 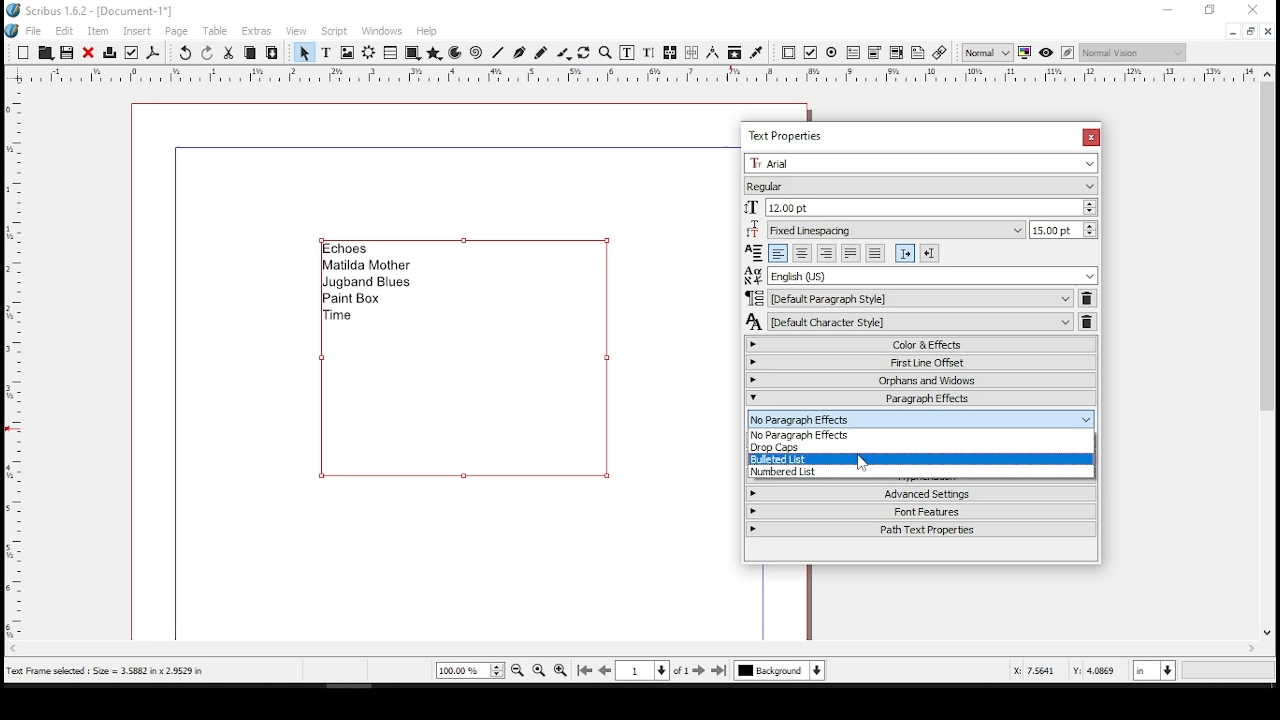 What do you see at coordinates (645, 53) in the screenshot?
I see `edit text with story editor` at bounding box center [645, 53].